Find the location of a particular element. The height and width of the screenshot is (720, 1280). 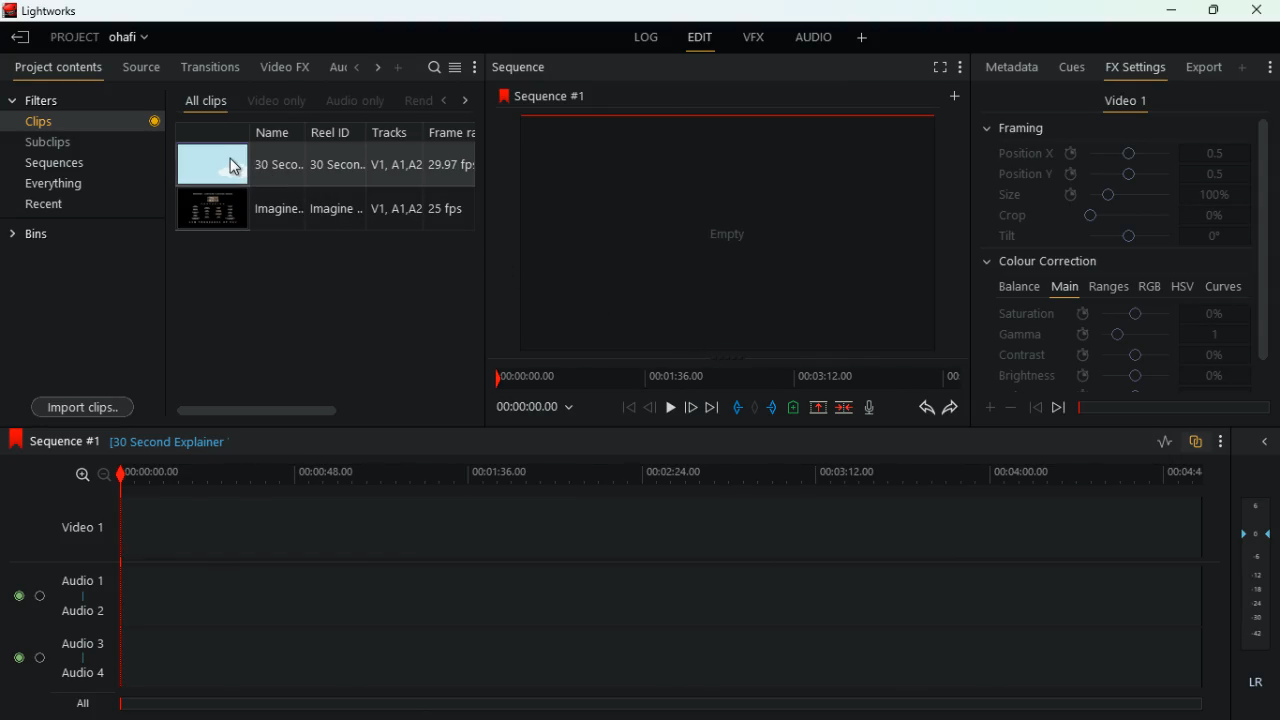

frame is located at coordinates (450, 177).